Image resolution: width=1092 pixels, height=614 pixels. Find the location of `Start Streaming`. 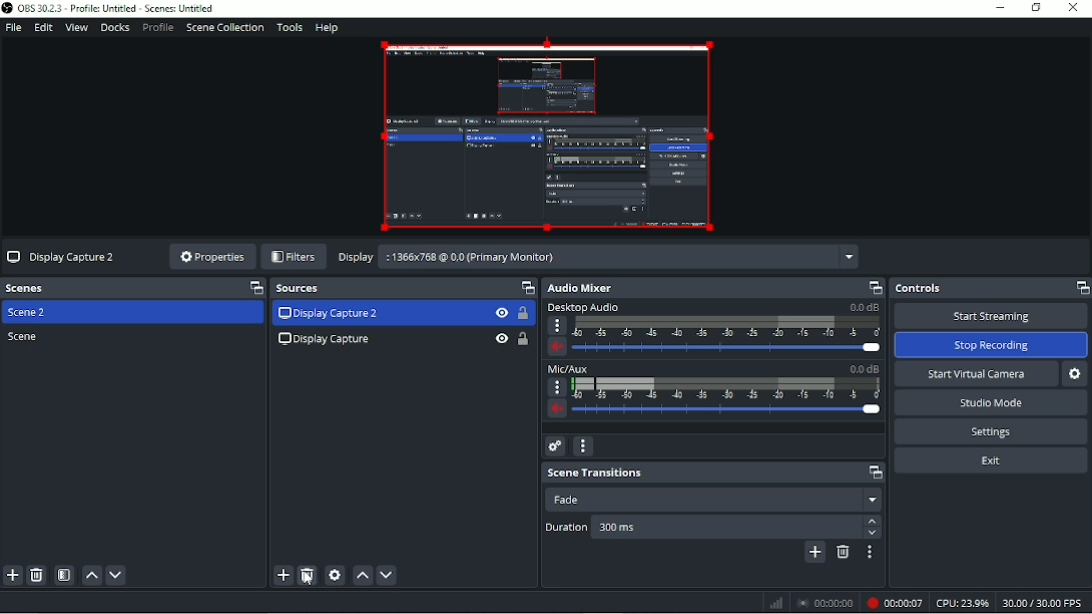

Start Streaming is located at coordinates (992, 315).